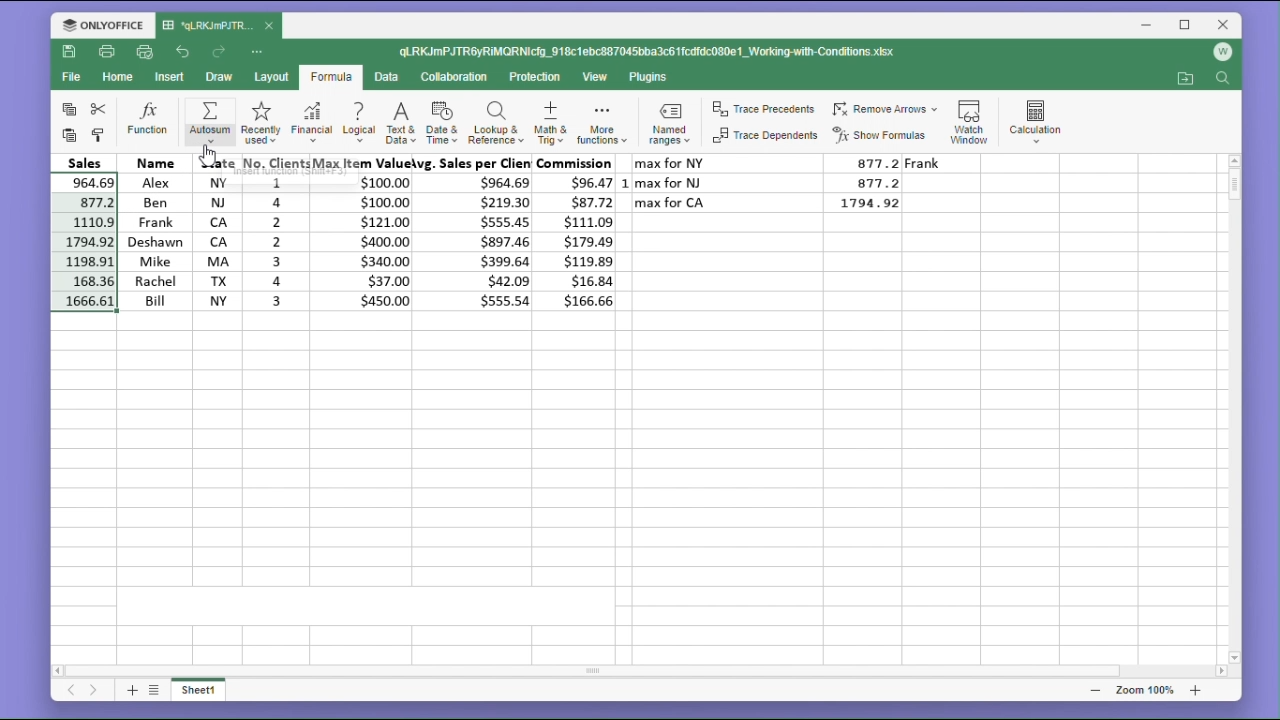 The image size is (1280, 720). I want to click on zoom out, so click(1095, 690).